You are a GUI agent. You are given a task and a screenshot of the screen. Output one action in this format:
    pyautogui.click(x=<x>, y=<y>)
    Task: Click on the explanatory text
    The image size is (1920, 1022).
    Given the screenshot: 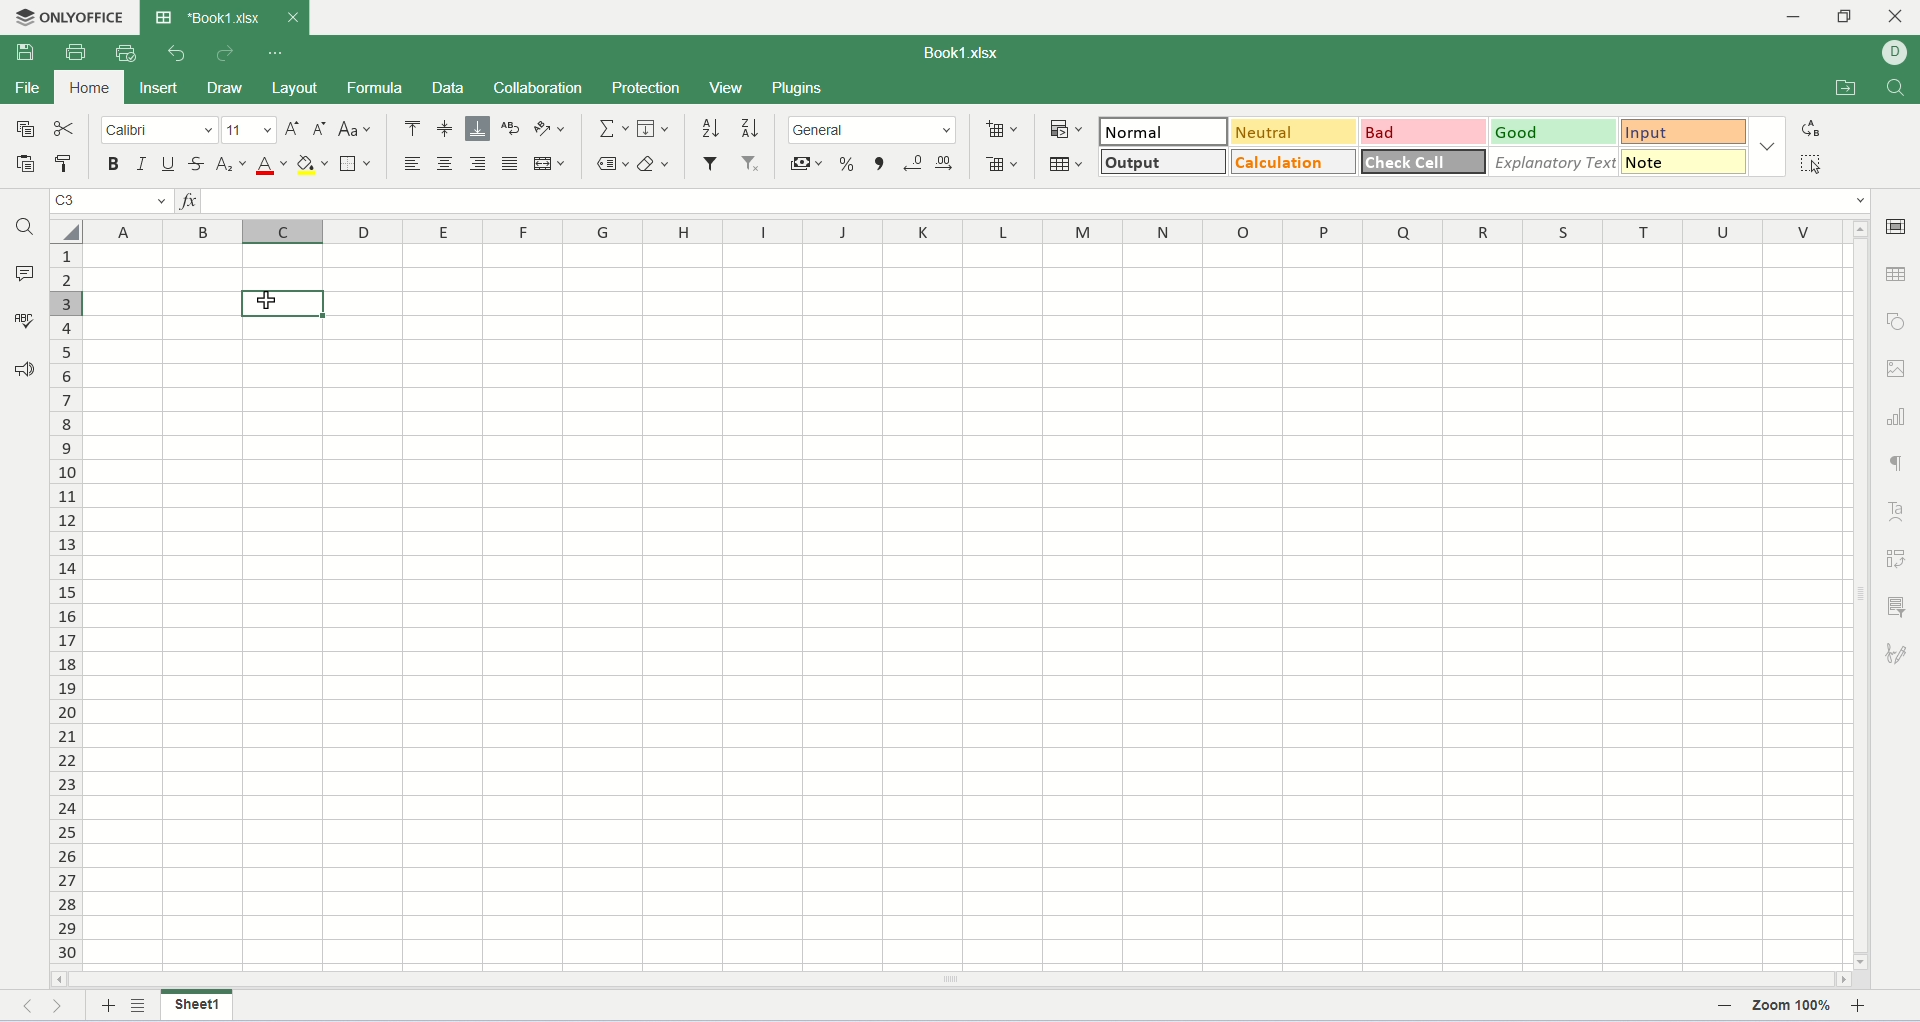 What is the action you would take?
    pyautogui.click(x=1552, y=162)
    